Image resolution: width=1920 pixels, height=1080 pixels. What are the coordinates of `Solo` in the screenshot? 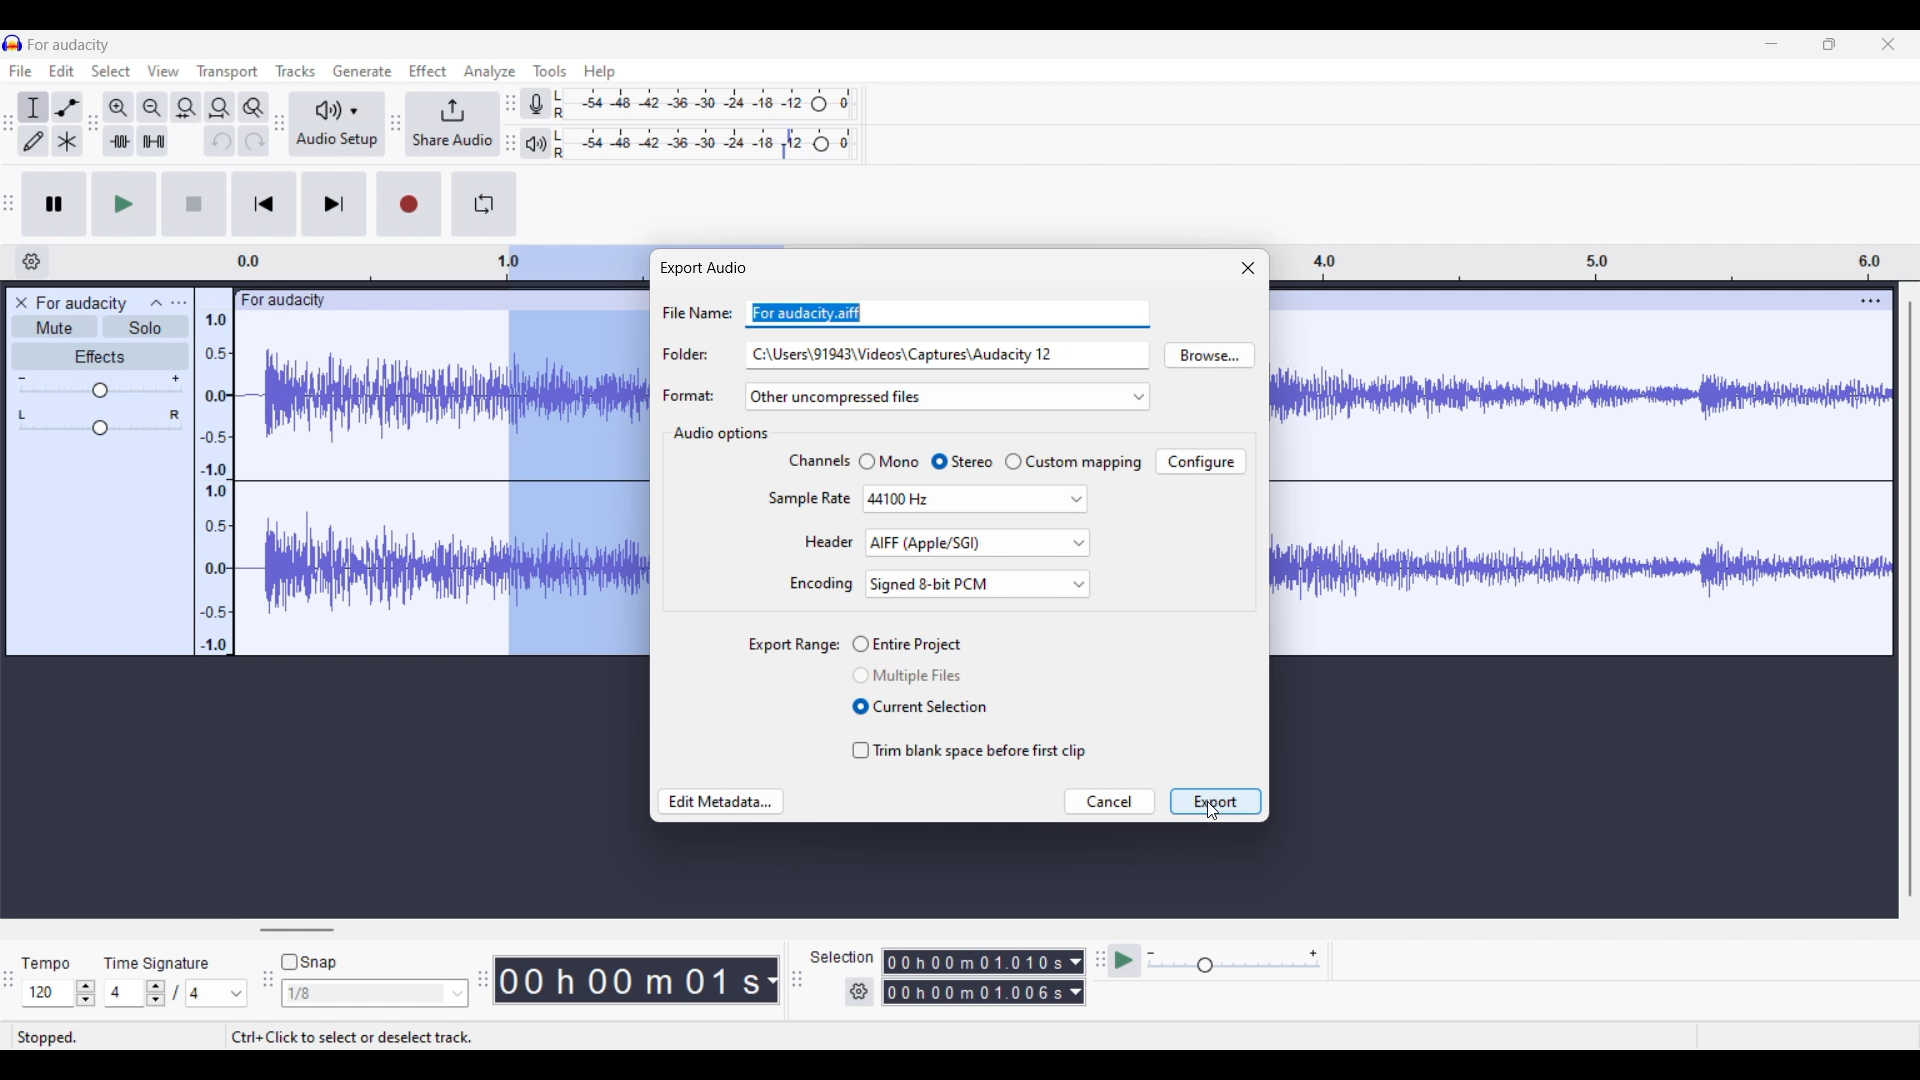 It's located at (147, 327).